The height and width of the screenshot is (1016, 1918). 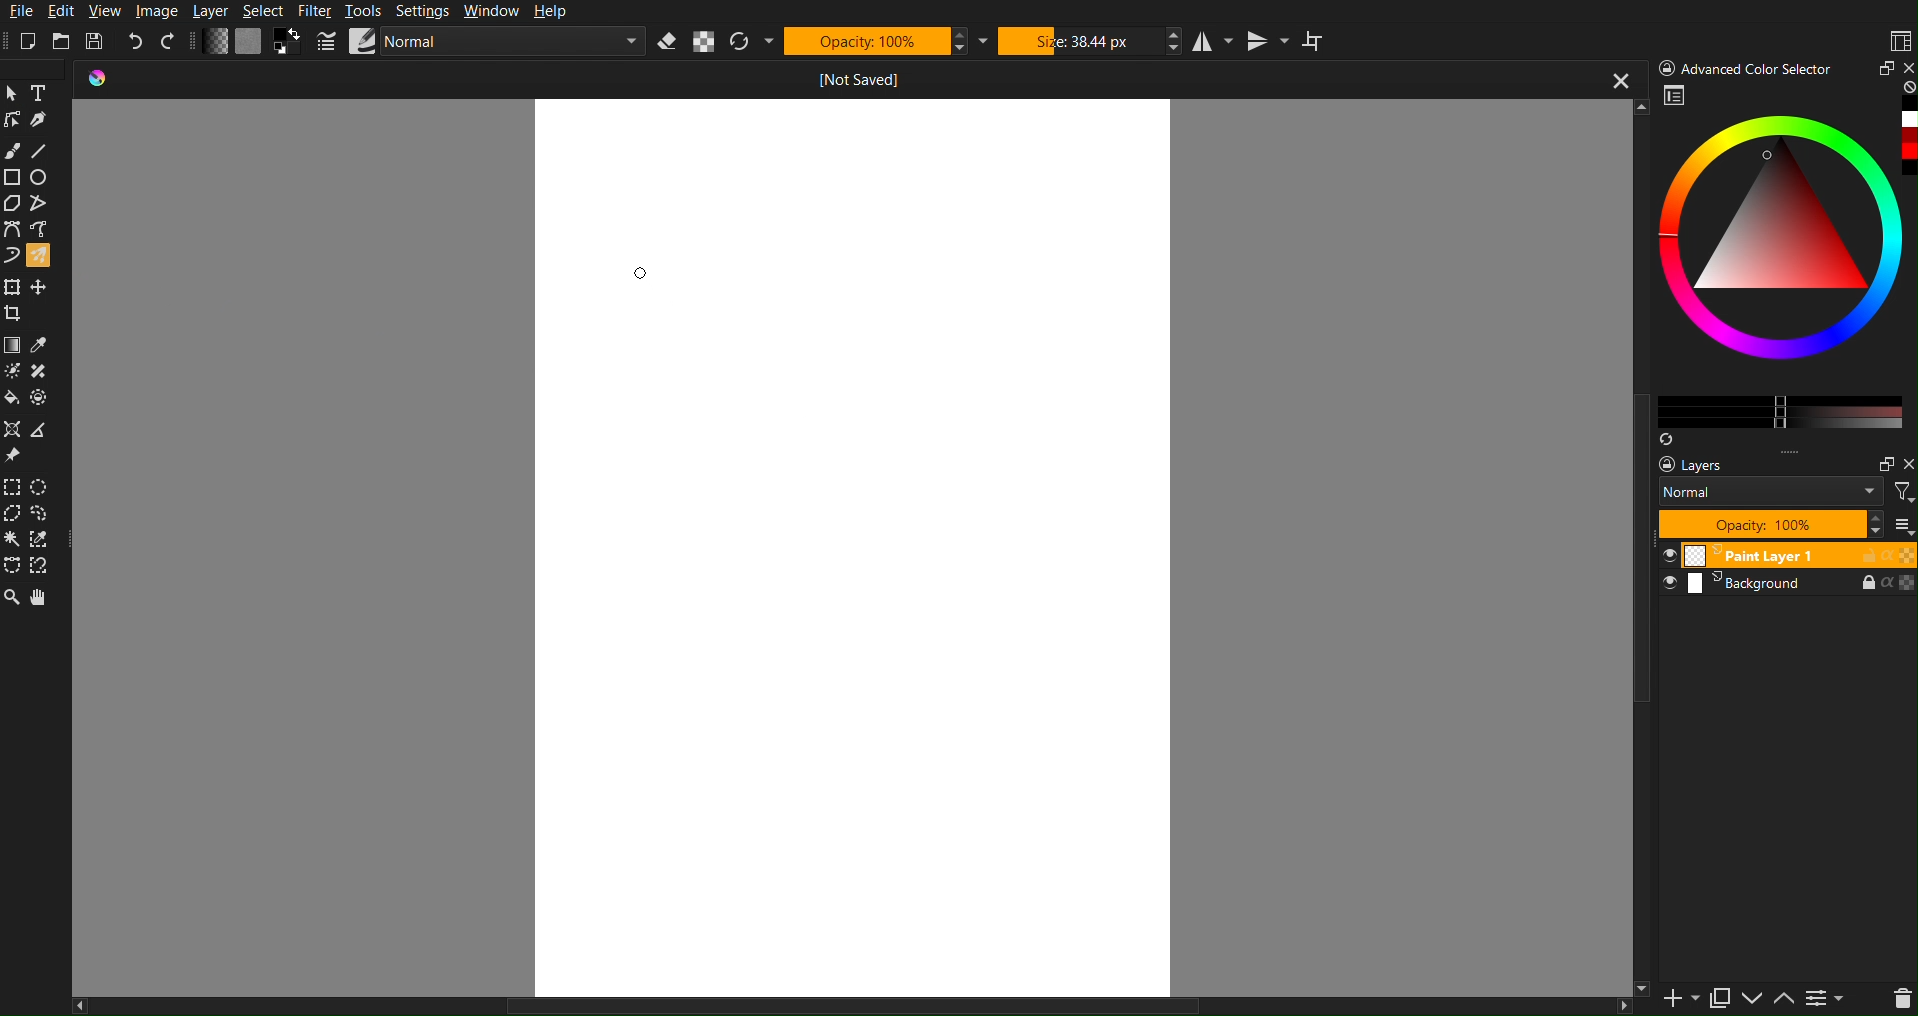 What do you see at coordinates (1771, 491) in the screenshot?
I see `Normal` at bounding box center [1771, 491].